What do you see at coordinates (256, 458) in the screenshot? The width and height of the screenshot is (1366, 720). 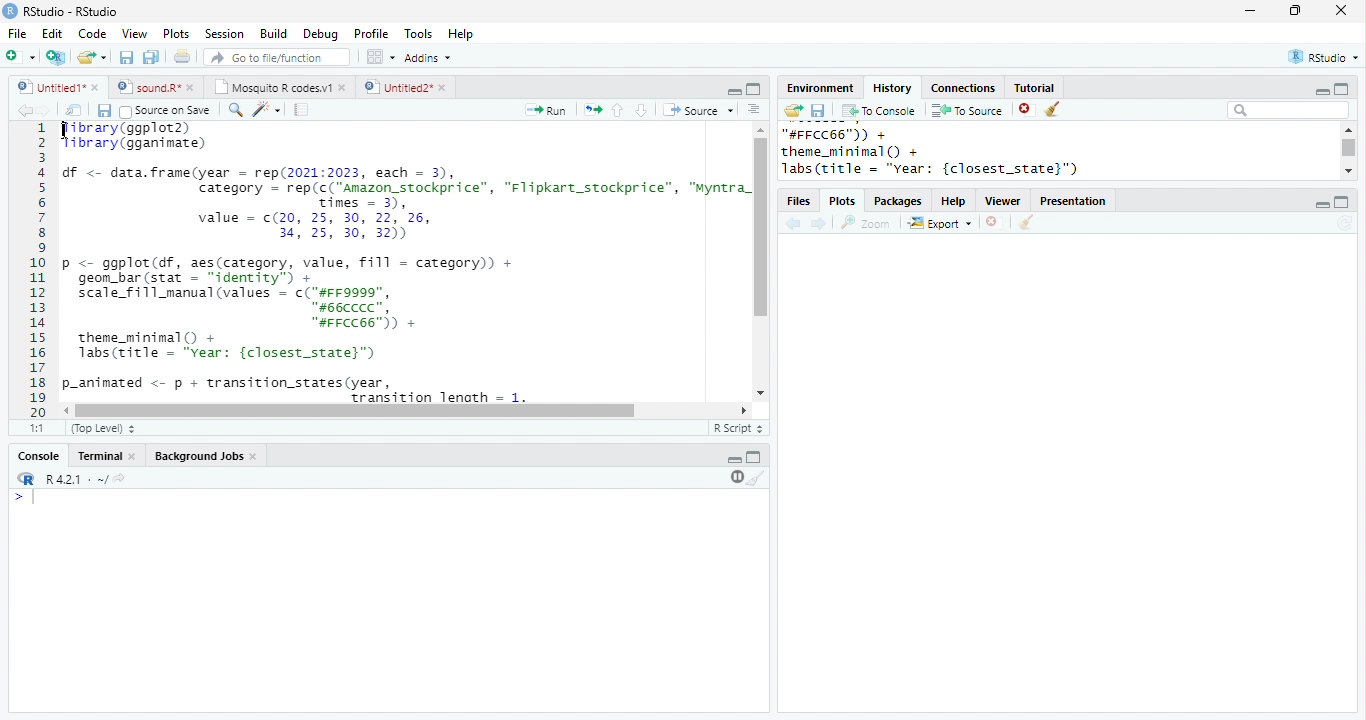 I see `close` at bounding box center [256, 458].